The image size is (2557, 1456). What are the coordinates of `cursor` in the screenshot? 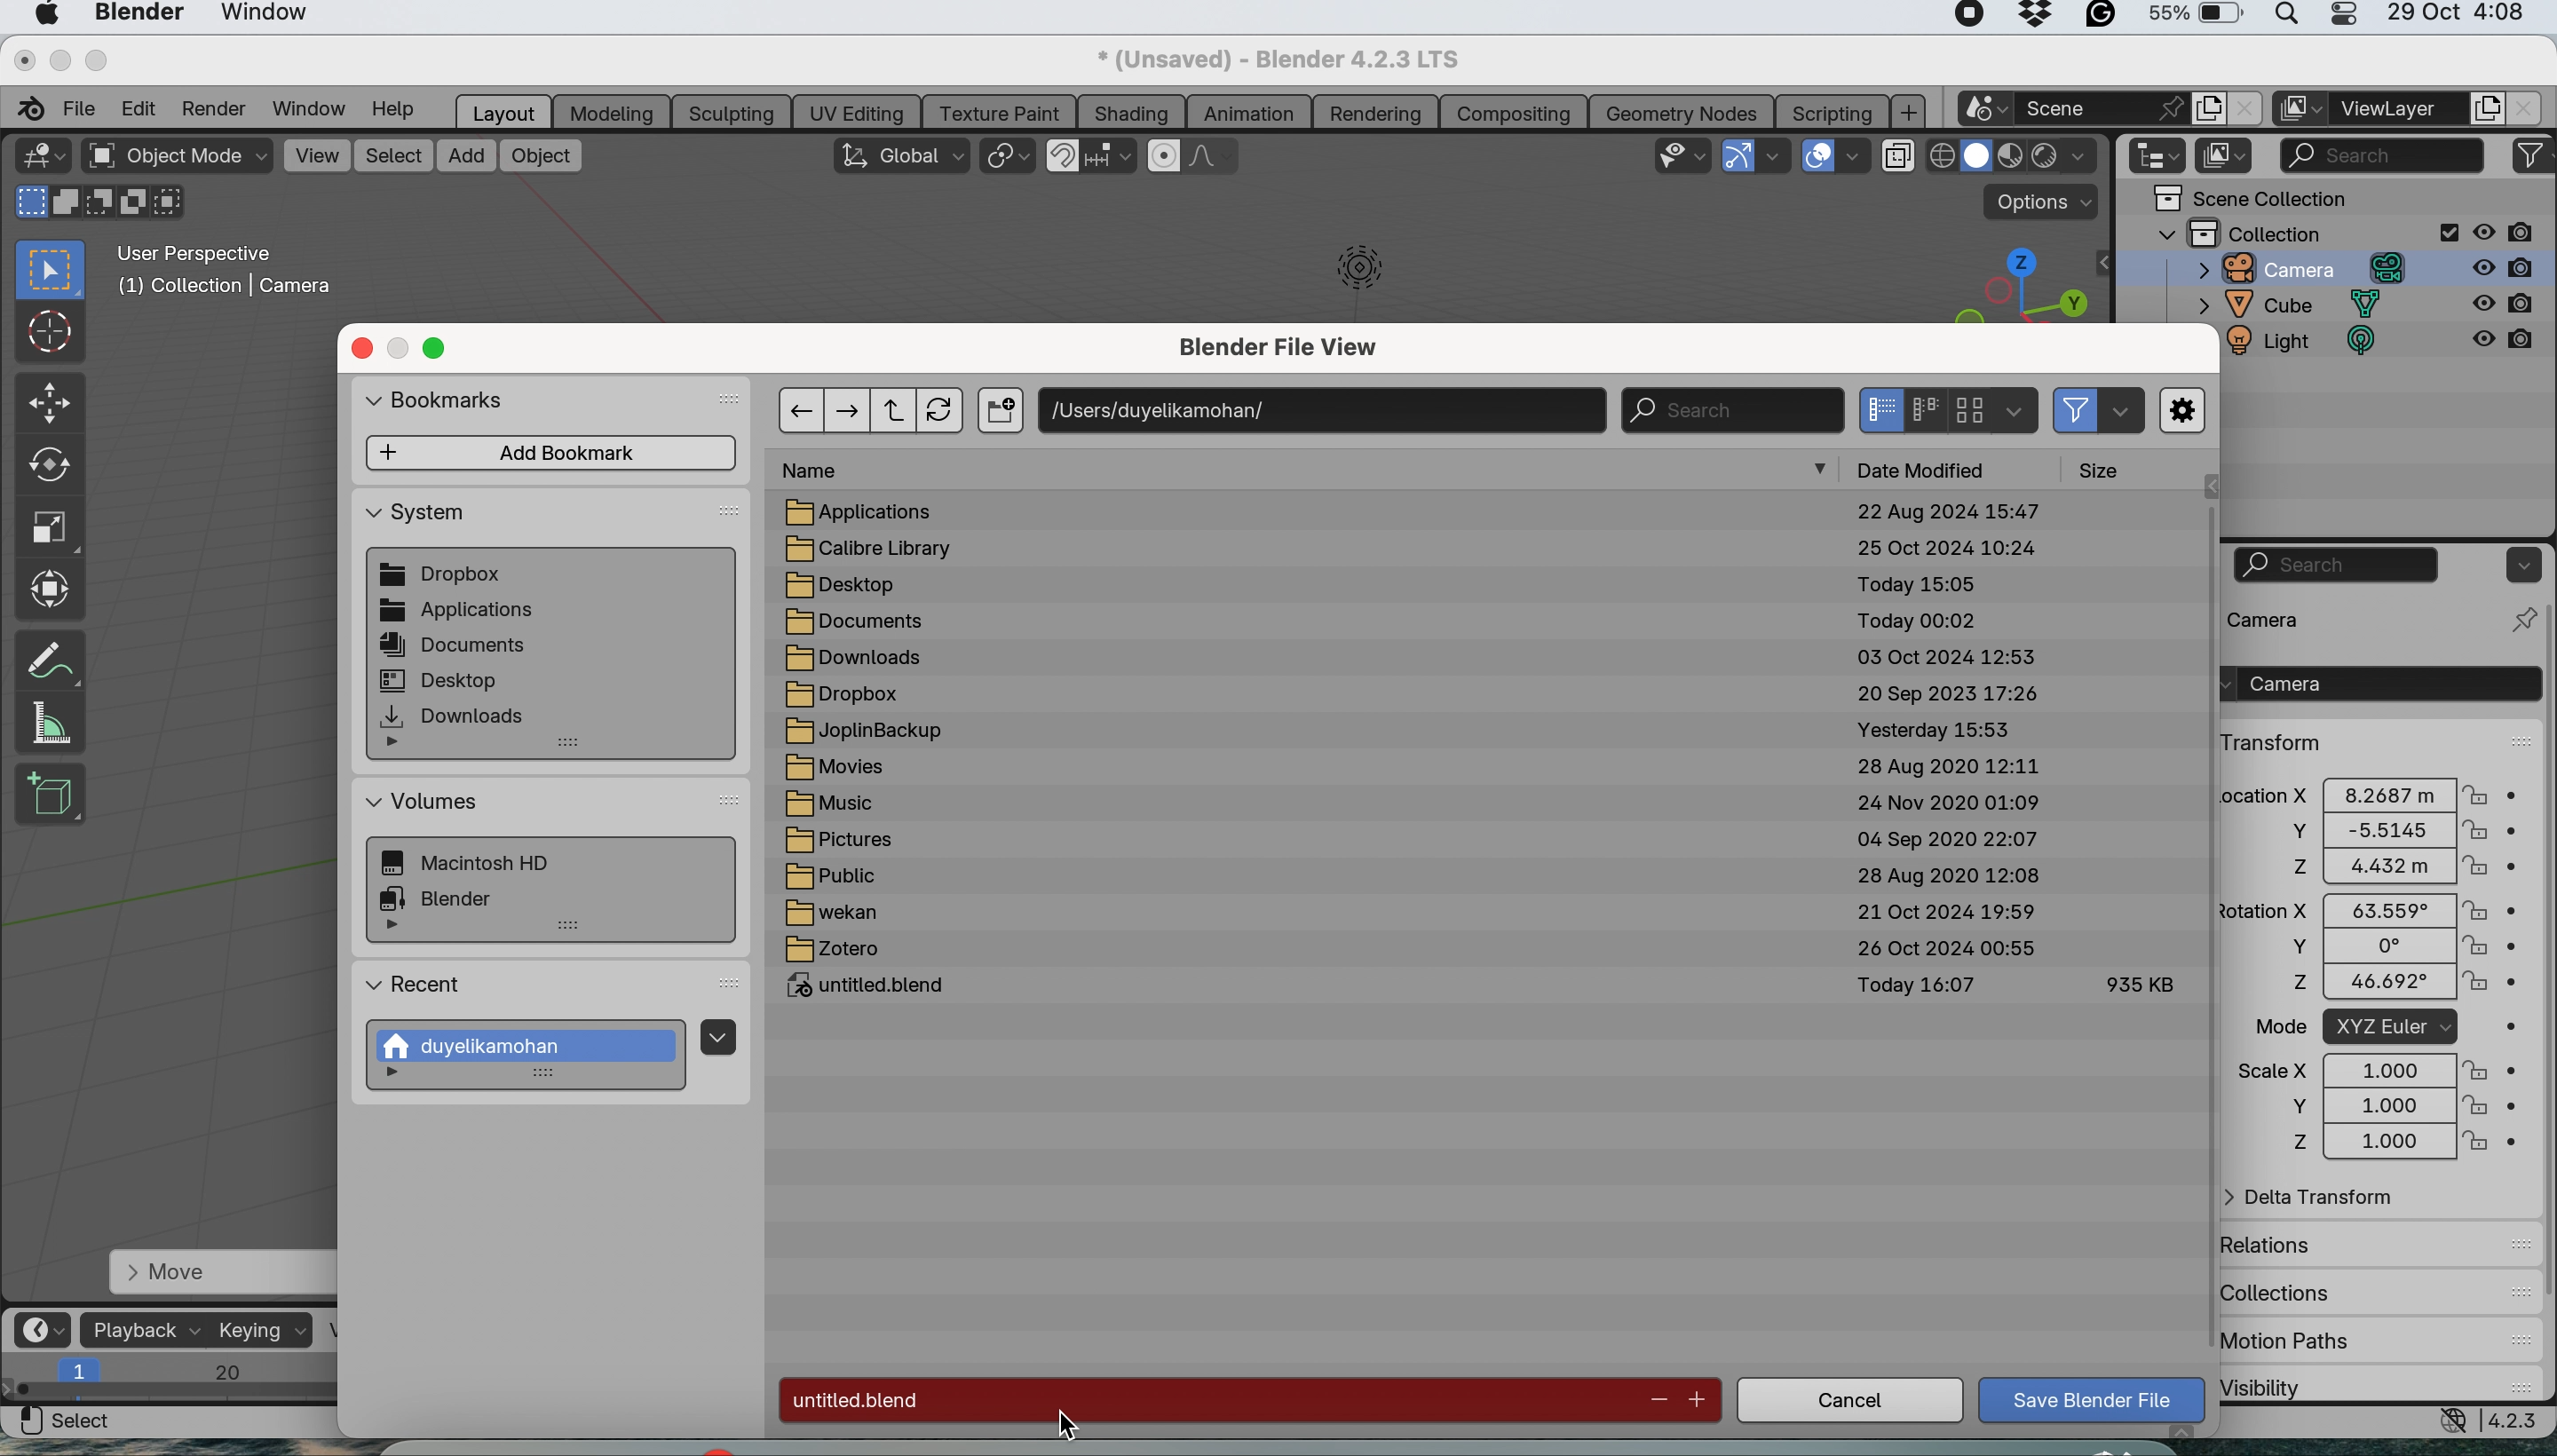 It's located at (47, 330).